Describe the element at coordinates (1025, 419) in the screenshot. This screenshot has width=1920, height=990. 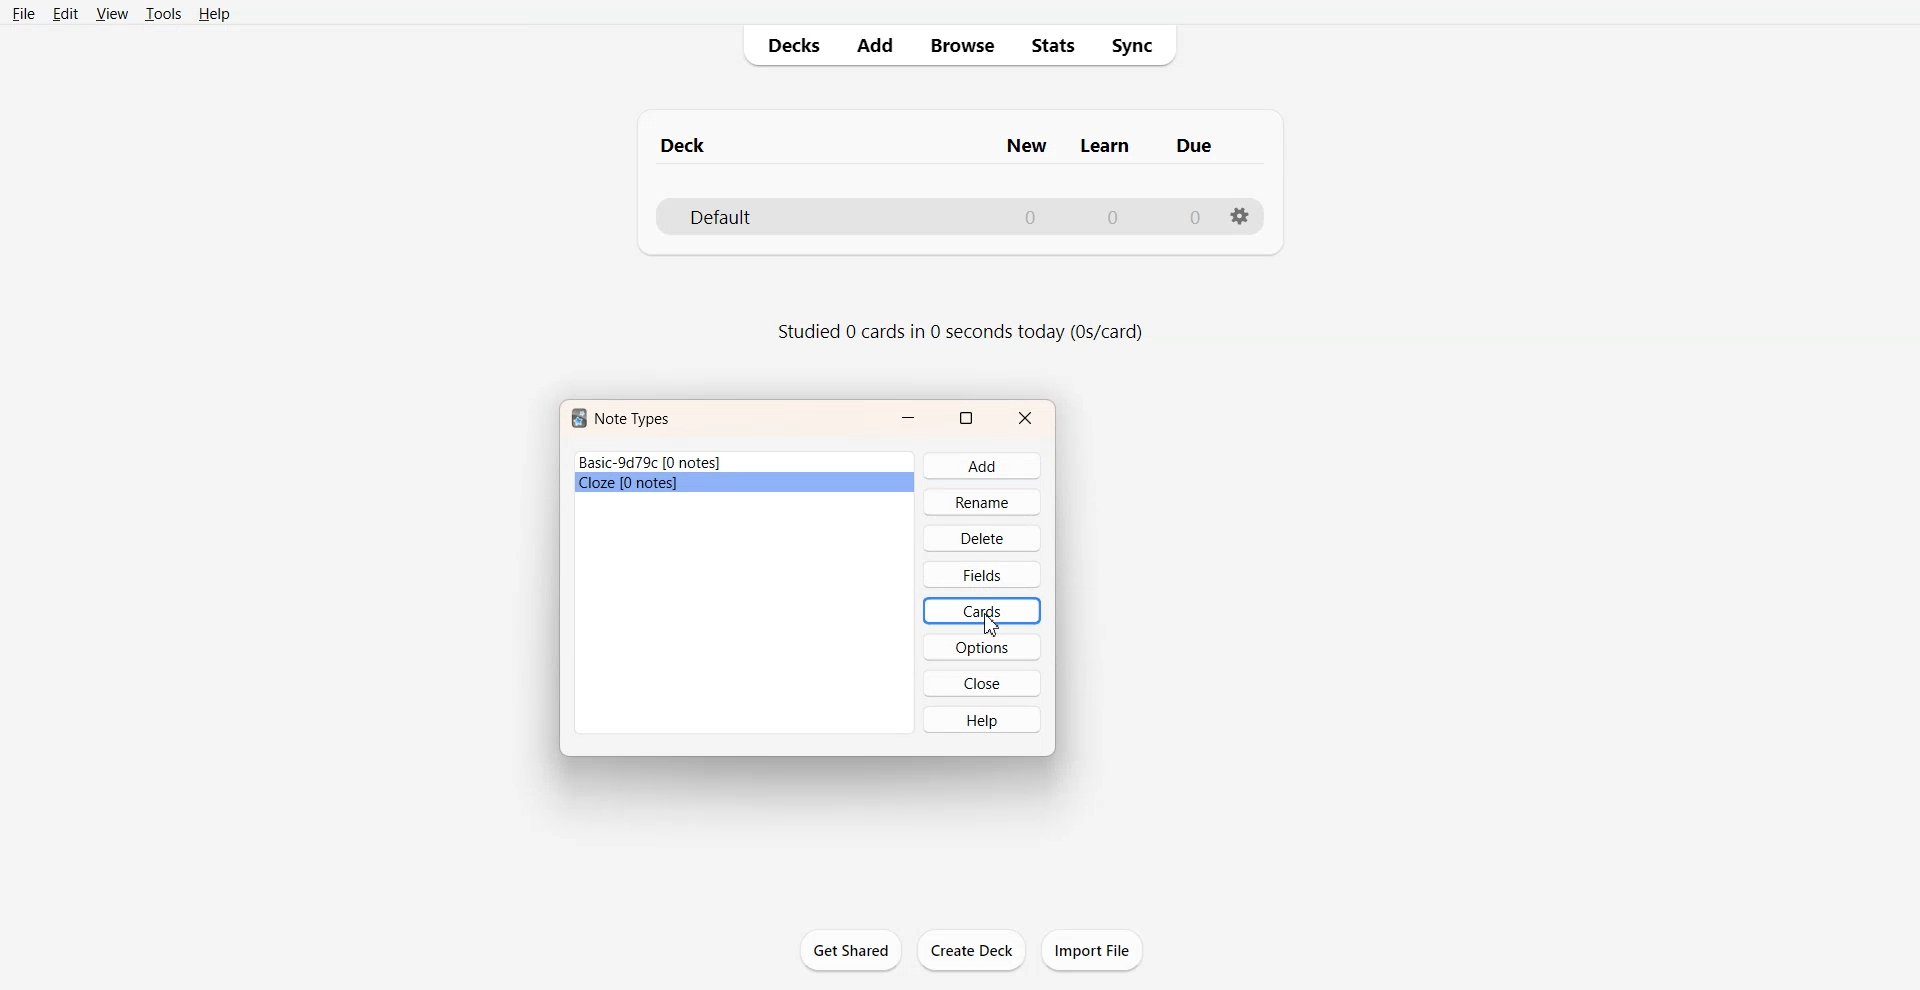
I see `Close` at that location.